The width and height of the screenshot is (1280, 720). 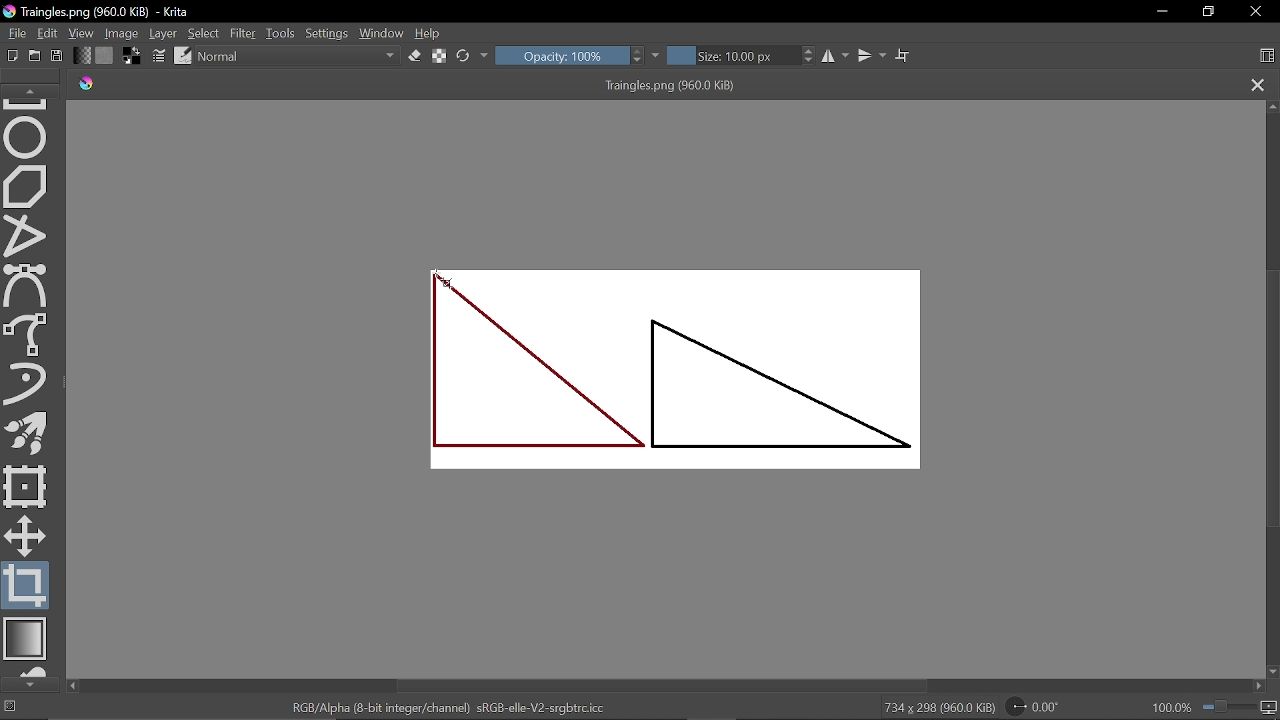 I want to click on Vertical scrollbar, so click(x=665, y=686).